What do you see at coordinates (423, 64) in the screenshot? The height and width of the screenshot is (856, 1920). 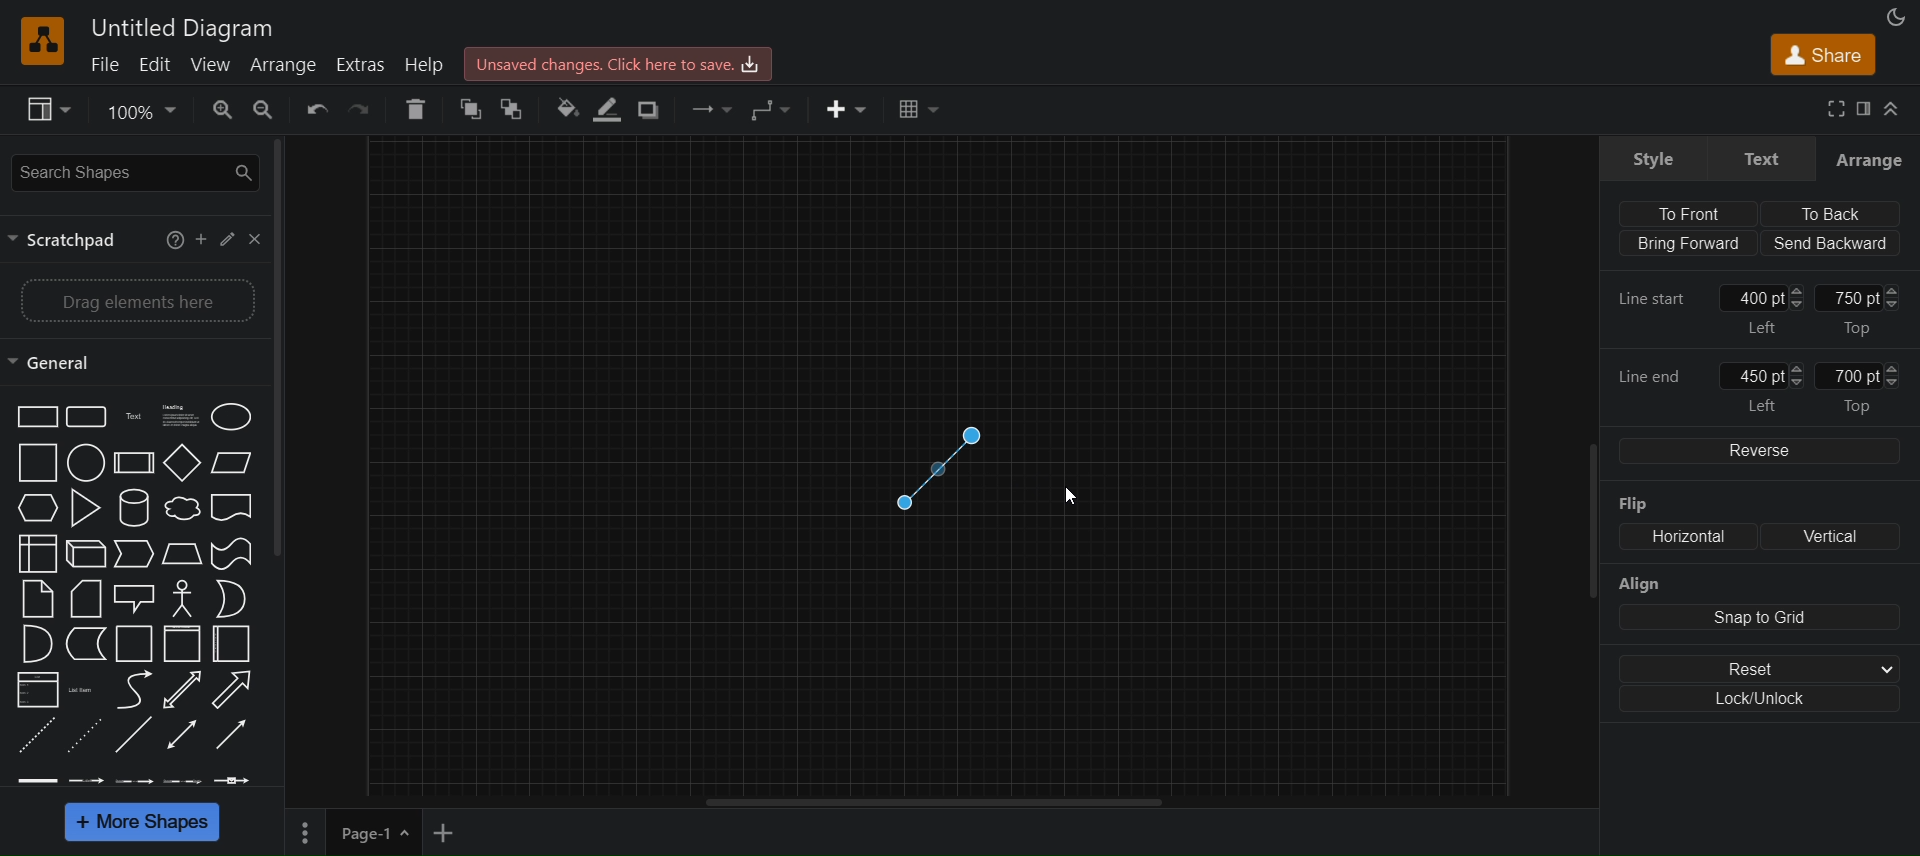 I see `help` at bounding box center [423, 64].